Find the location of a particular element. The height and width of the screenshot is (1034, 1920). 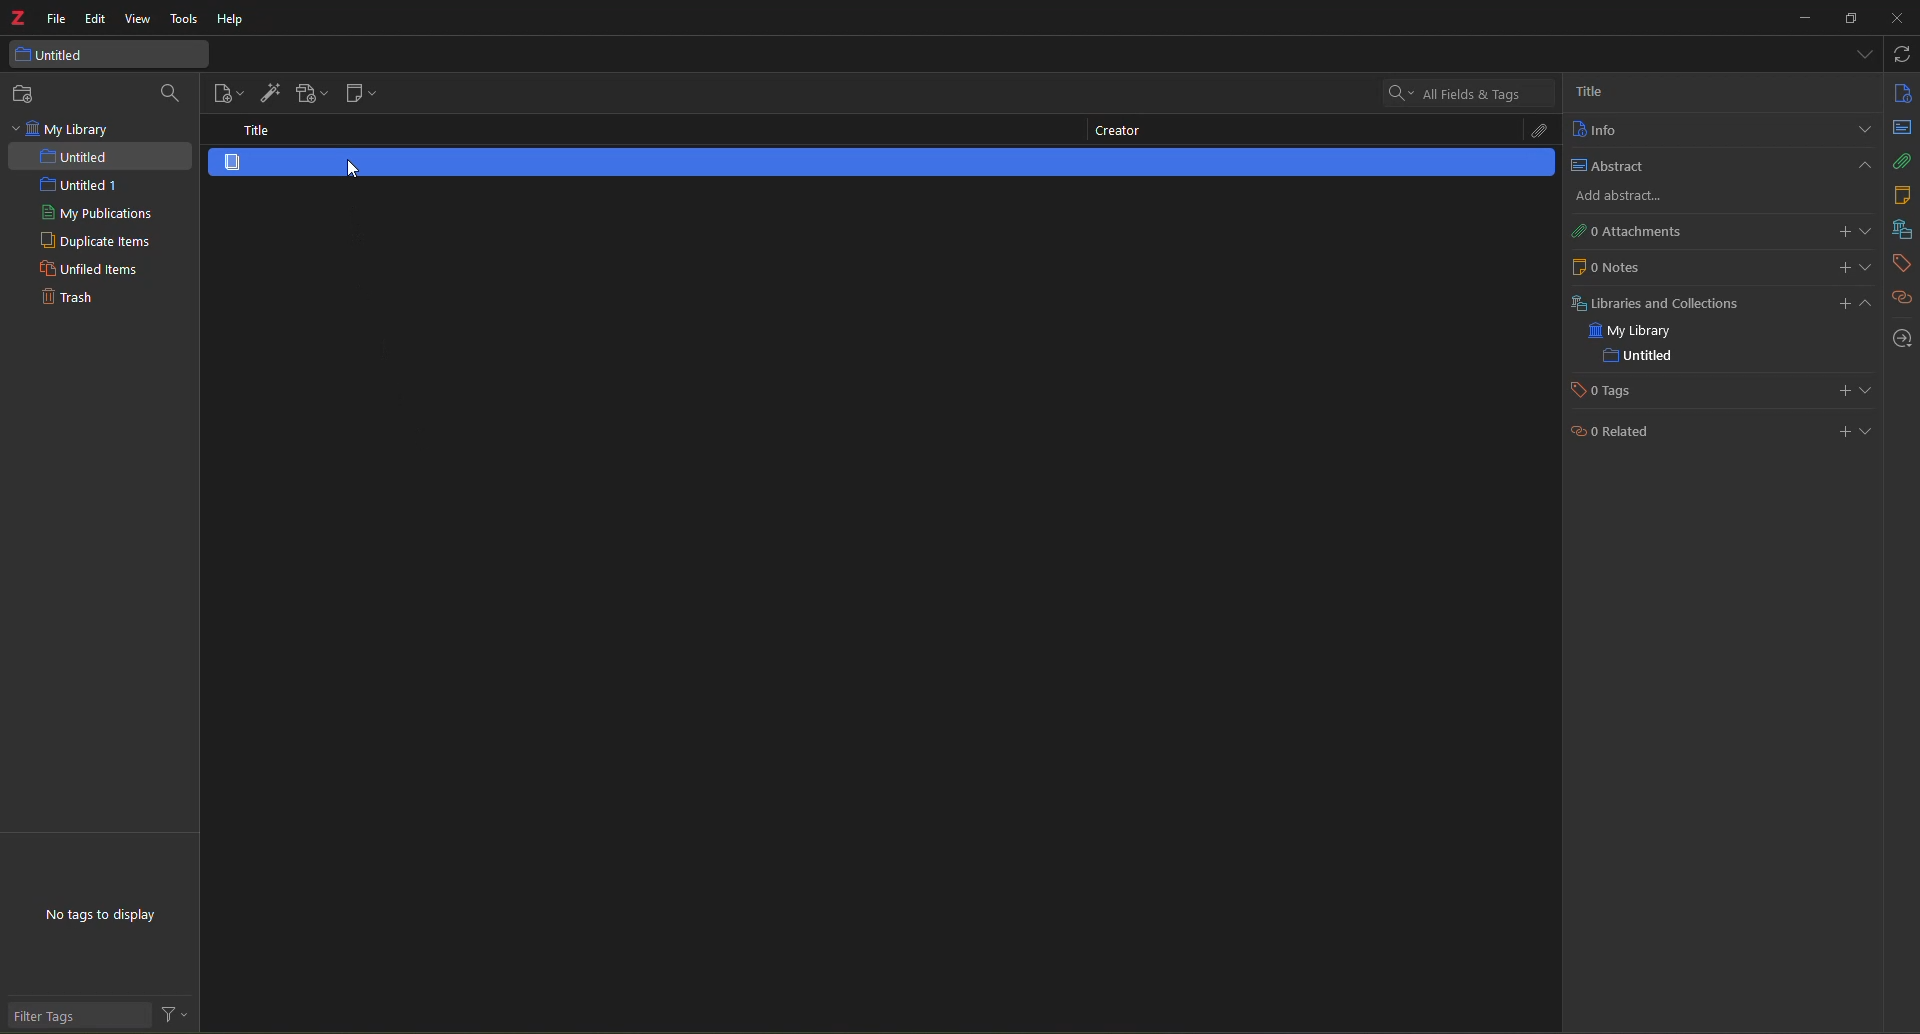

search is located at coordinates (1452, 92).